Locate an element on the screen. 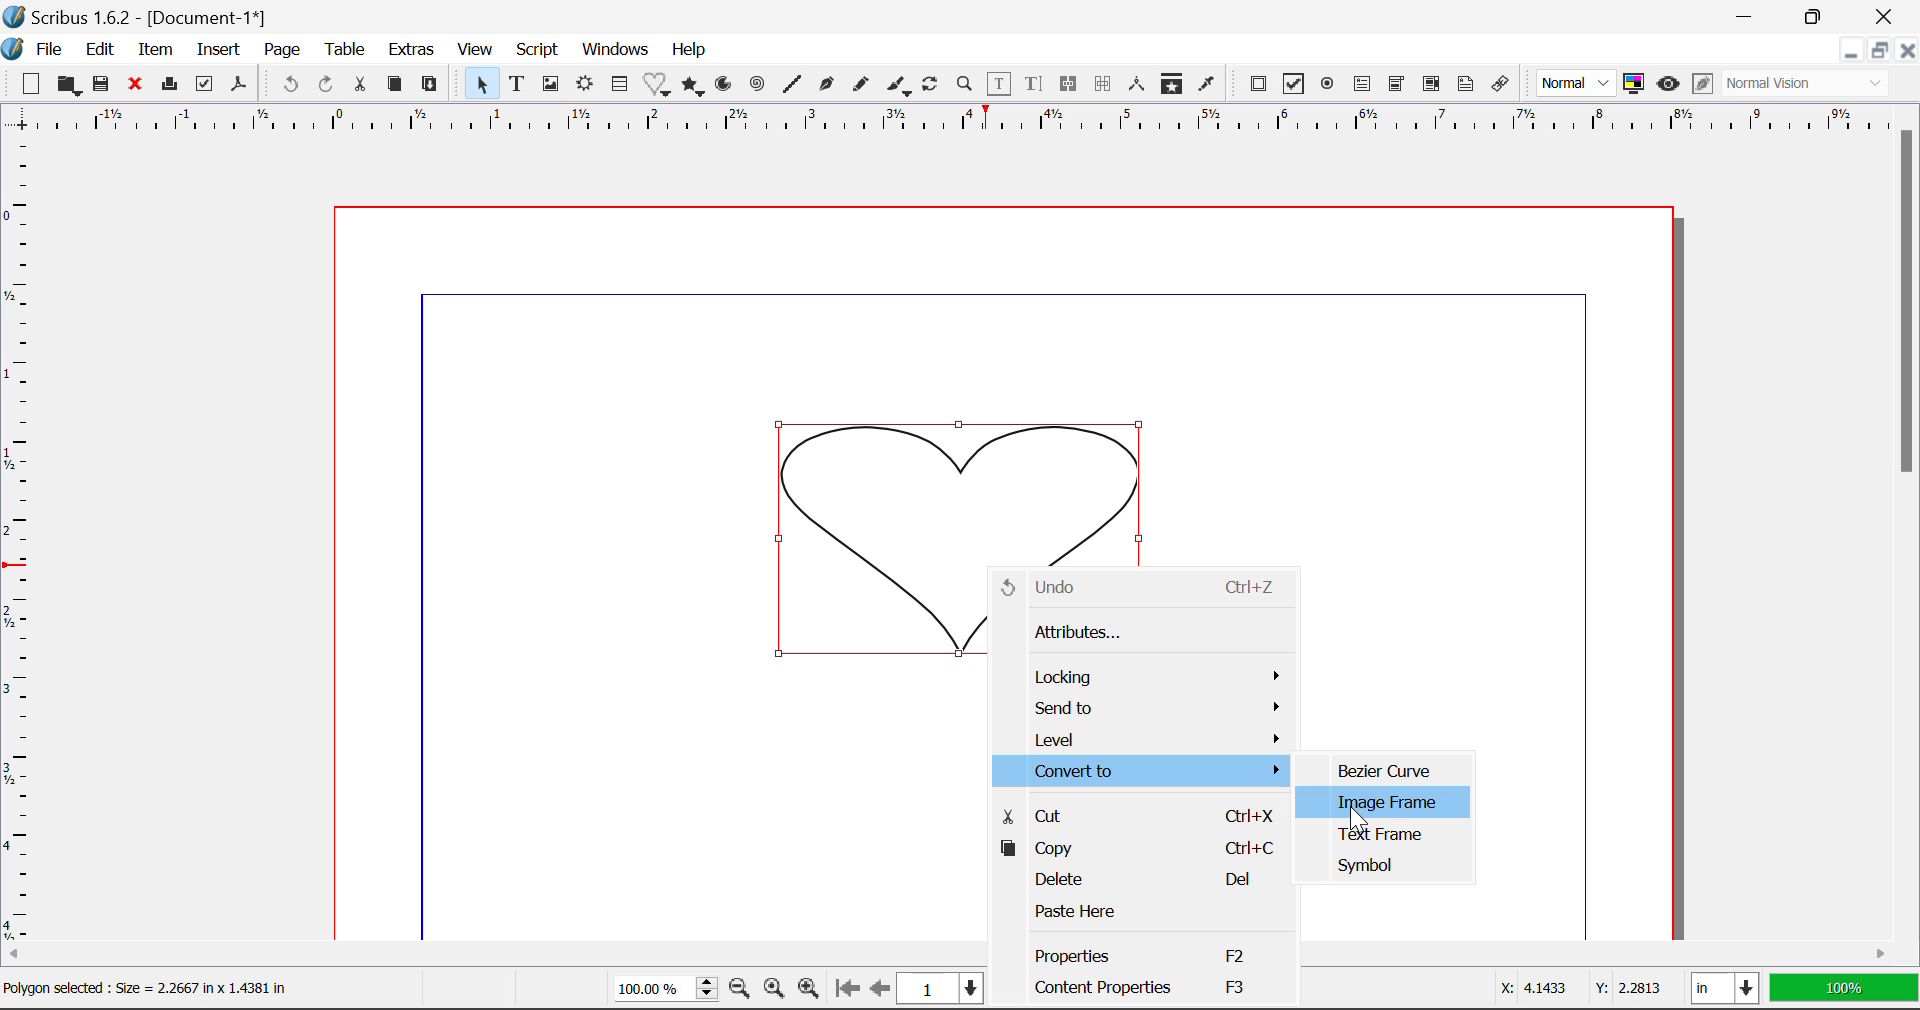 The width and height of the screenshot is (1920, 1010). Send to is located at coordinates (1148, 709).